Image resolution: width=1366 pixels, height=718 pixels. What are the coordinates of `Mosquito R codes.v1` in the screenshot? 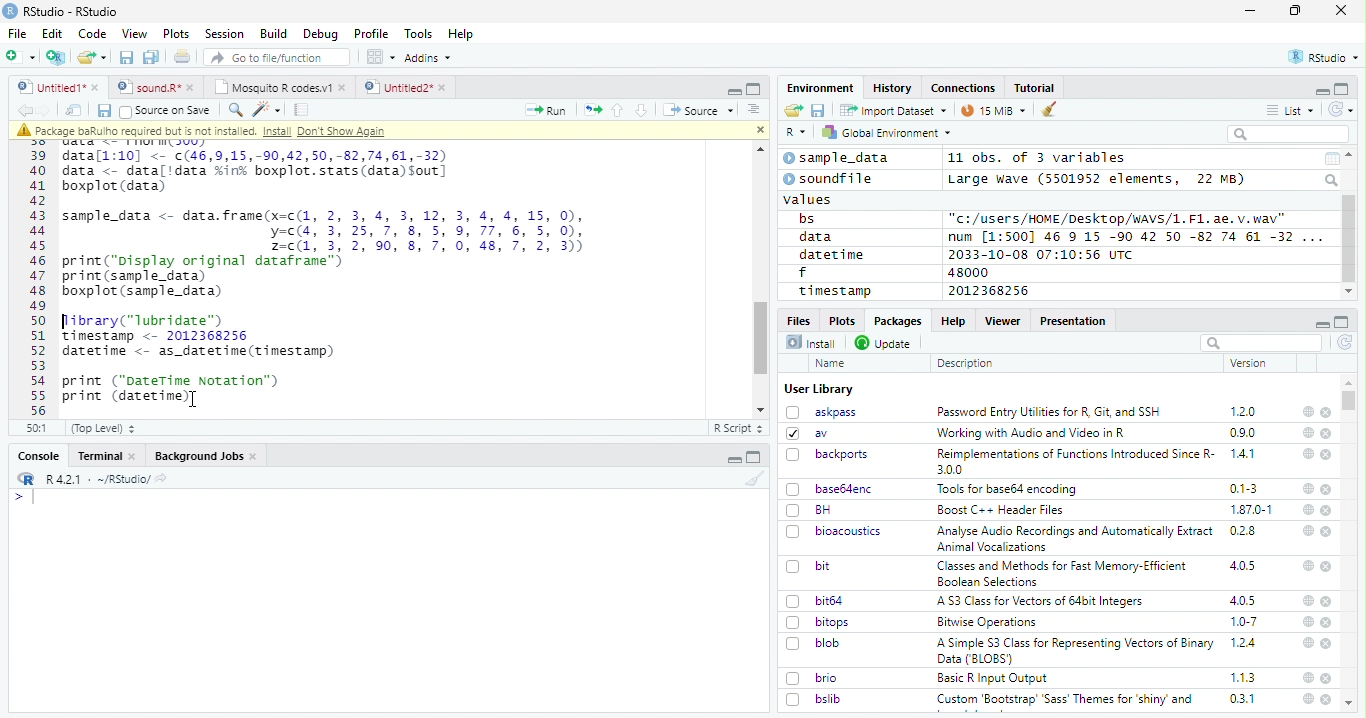 It's located at (279, 87).